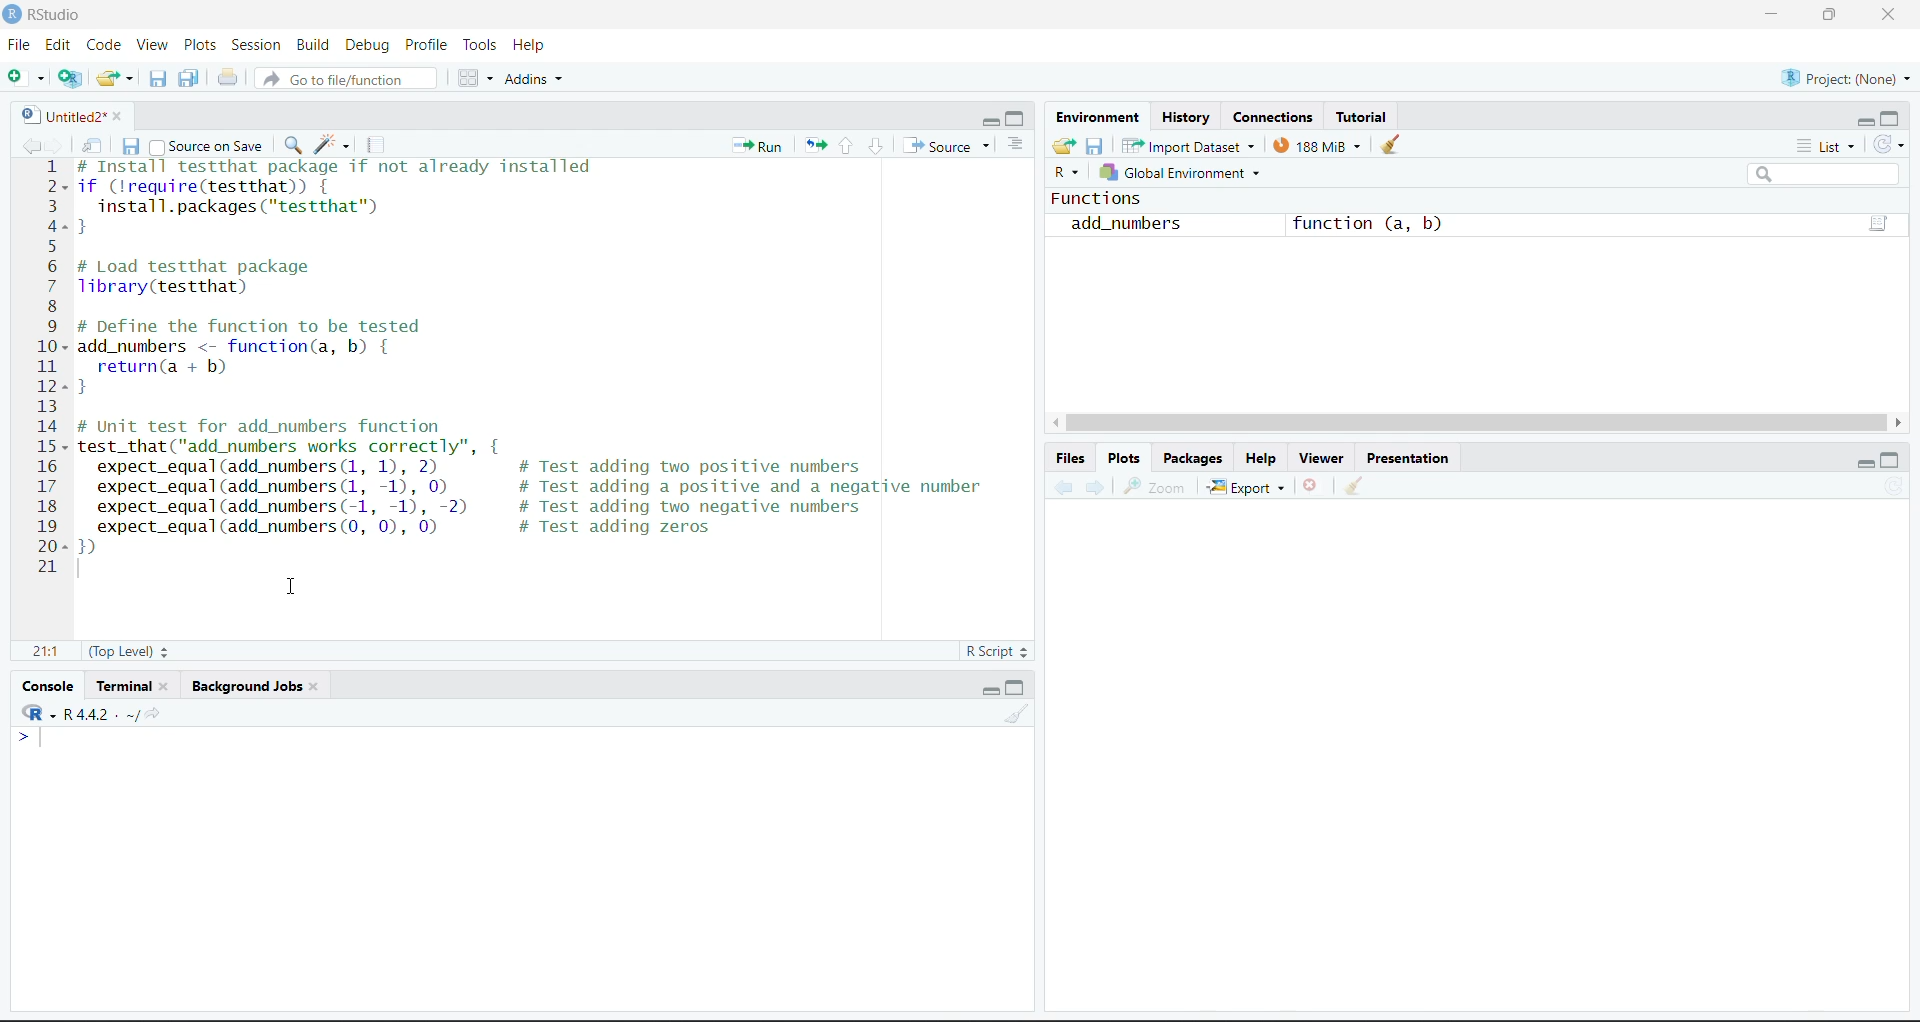 This screenshot has width=1920, height=1022. What do you see at coordinates (71, 712) in the screenshot?
I see `R.4.4.2 ` at bounding box center [71, 712].